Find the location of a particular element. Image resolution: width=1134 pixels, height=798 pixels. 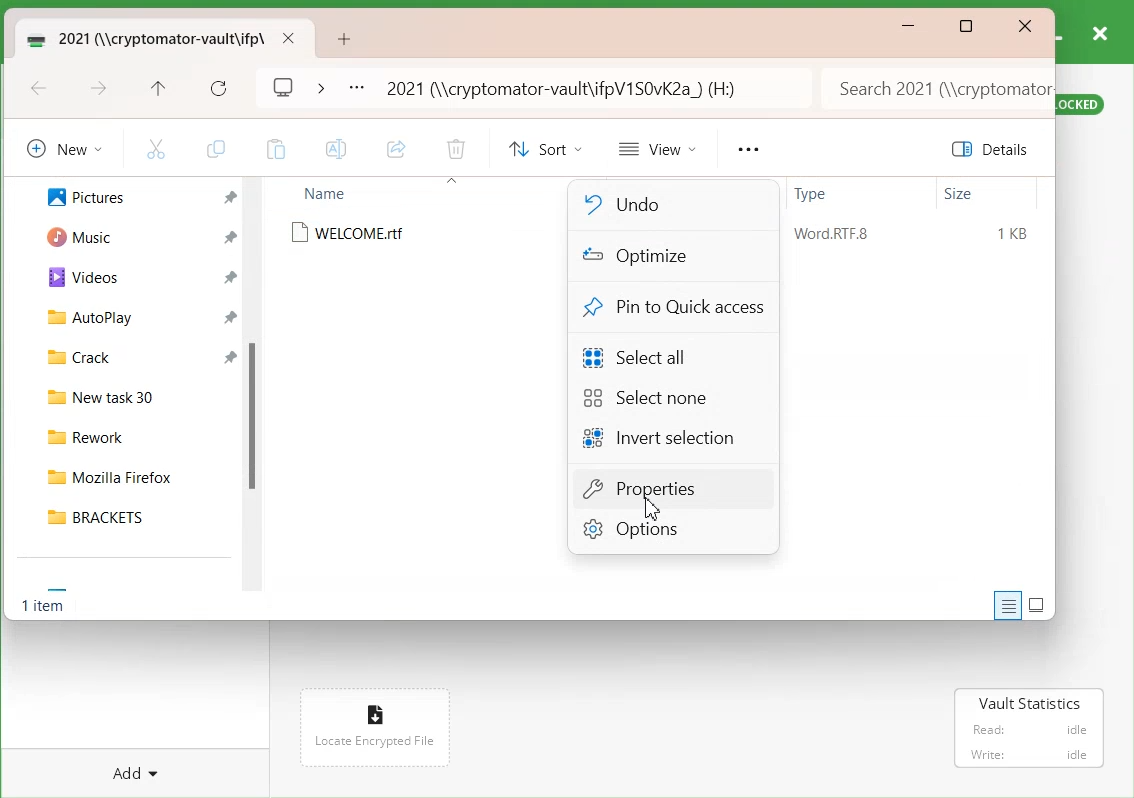

Write: Idle is located at coordinates (1029, 754).